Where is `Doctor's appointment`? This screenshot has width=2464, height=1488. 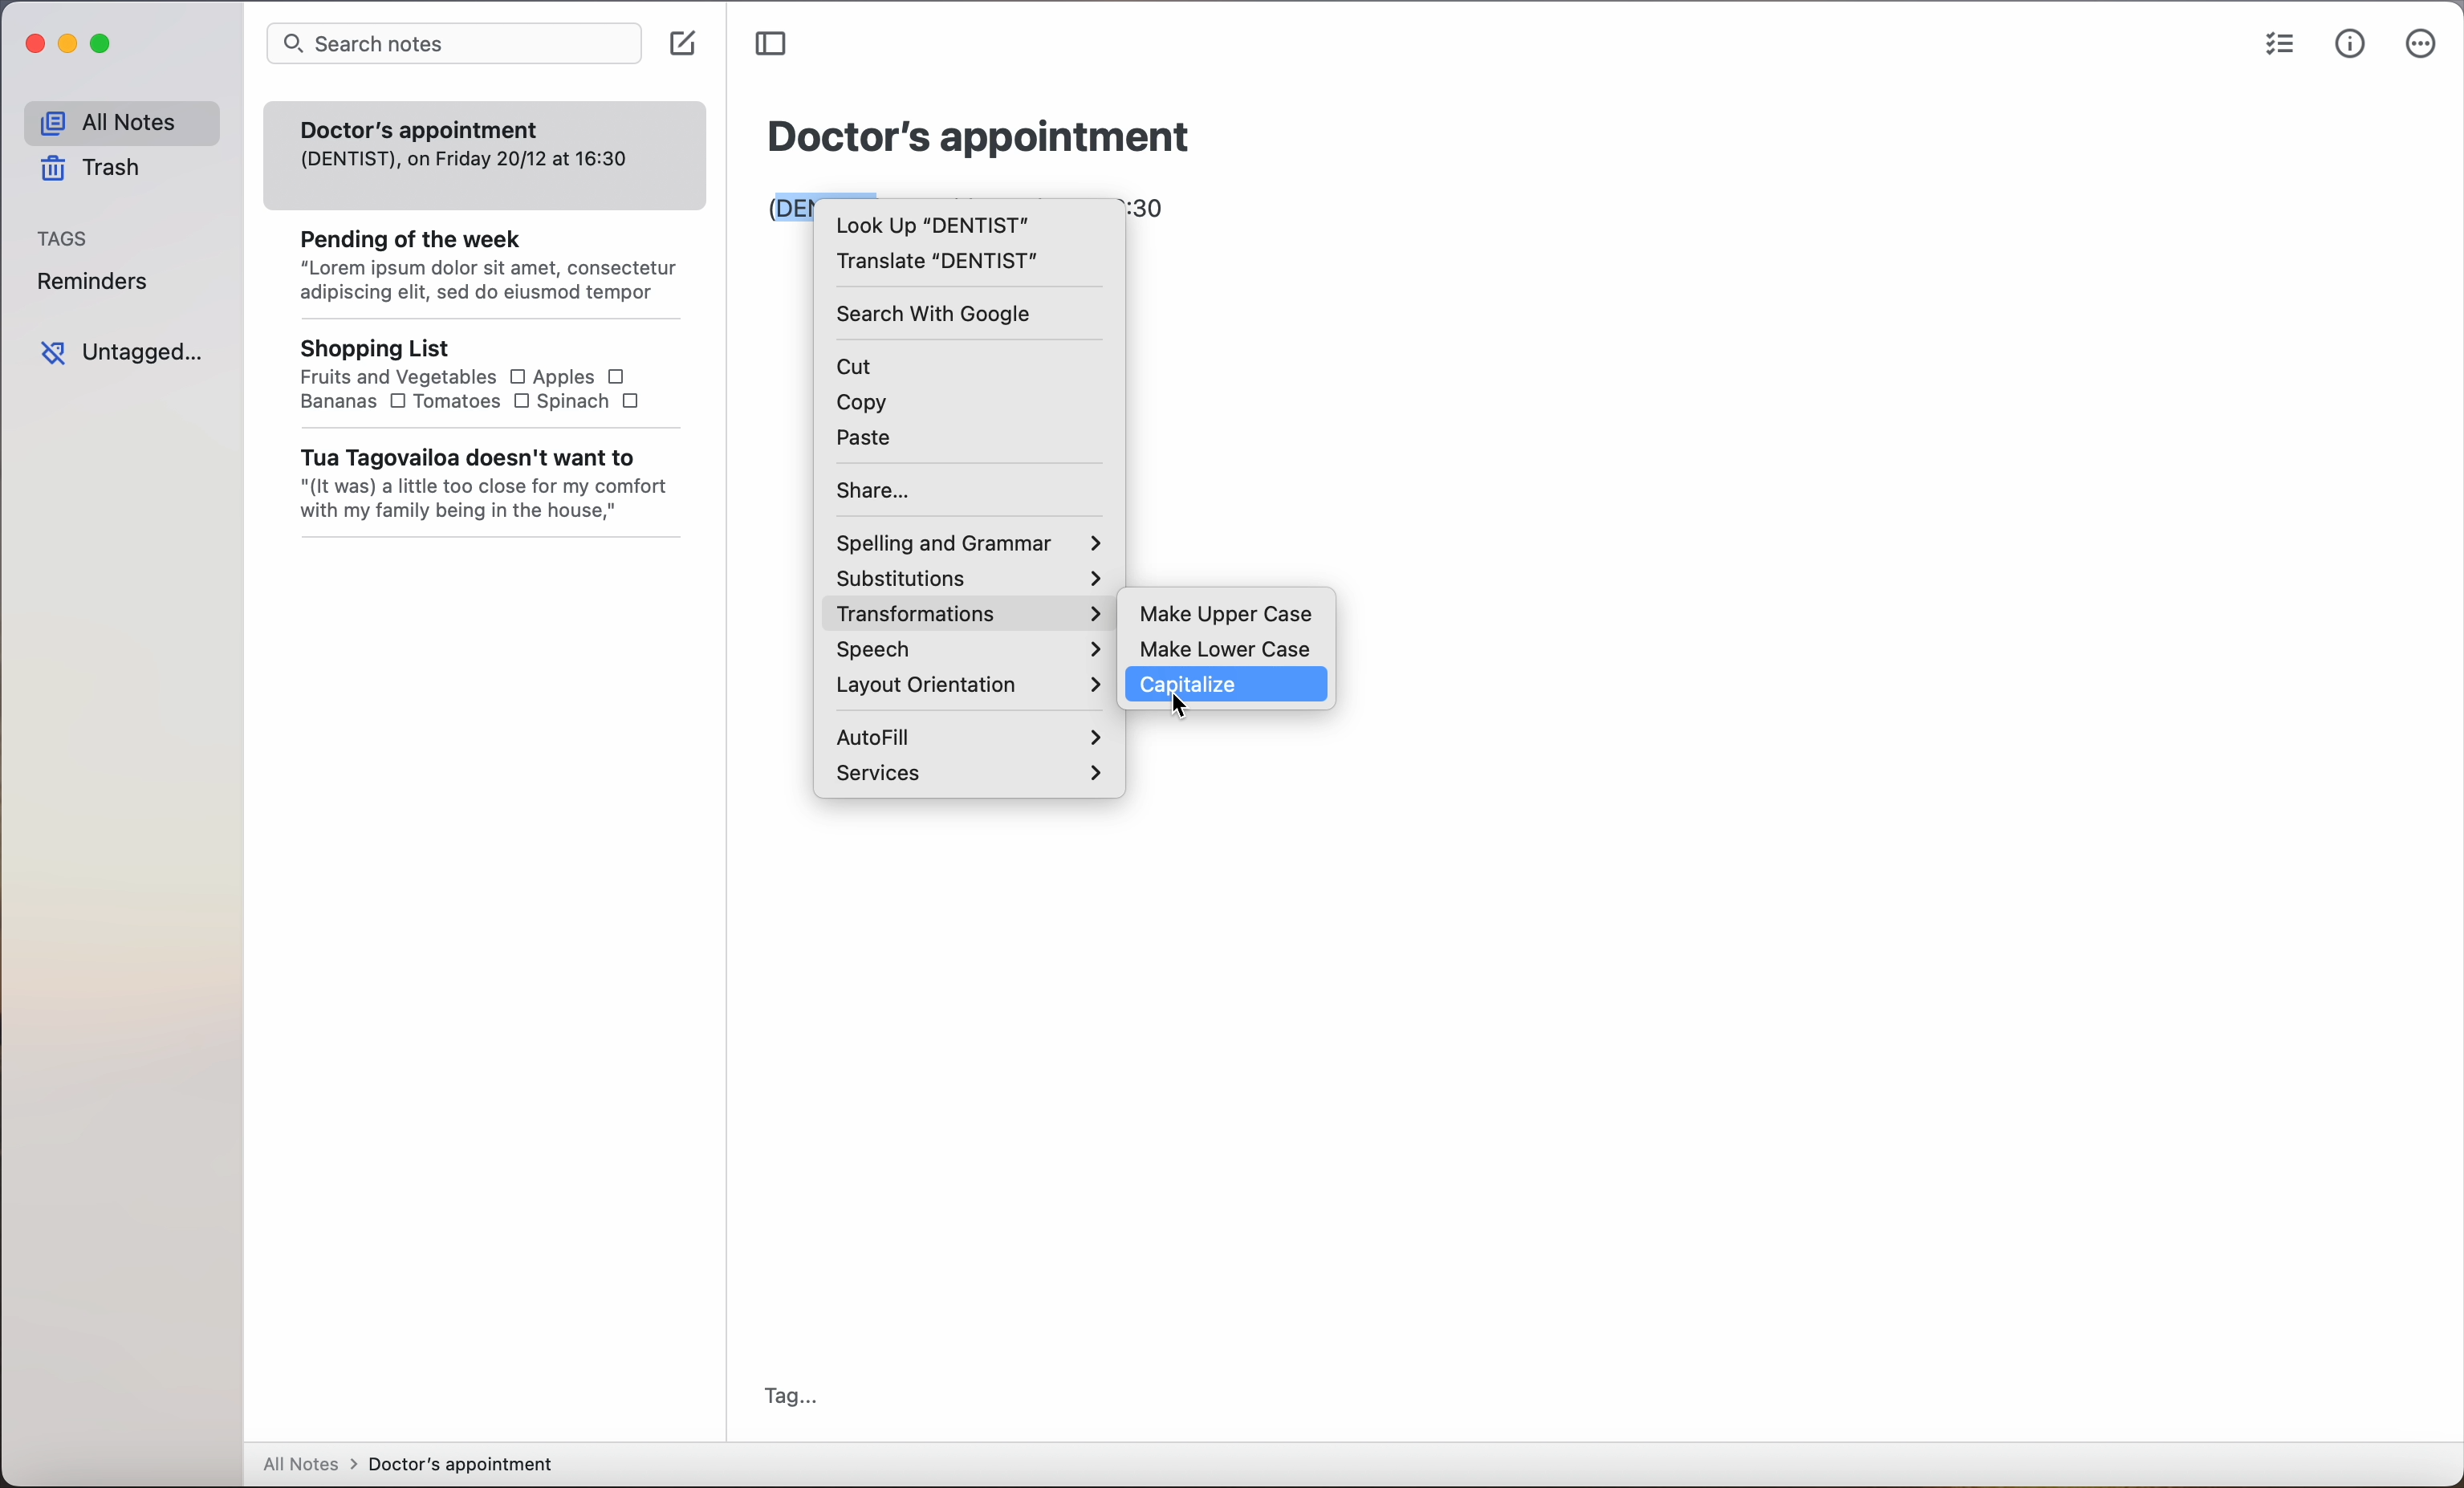 Doctor's appointment is located at coordinates (979, 136).